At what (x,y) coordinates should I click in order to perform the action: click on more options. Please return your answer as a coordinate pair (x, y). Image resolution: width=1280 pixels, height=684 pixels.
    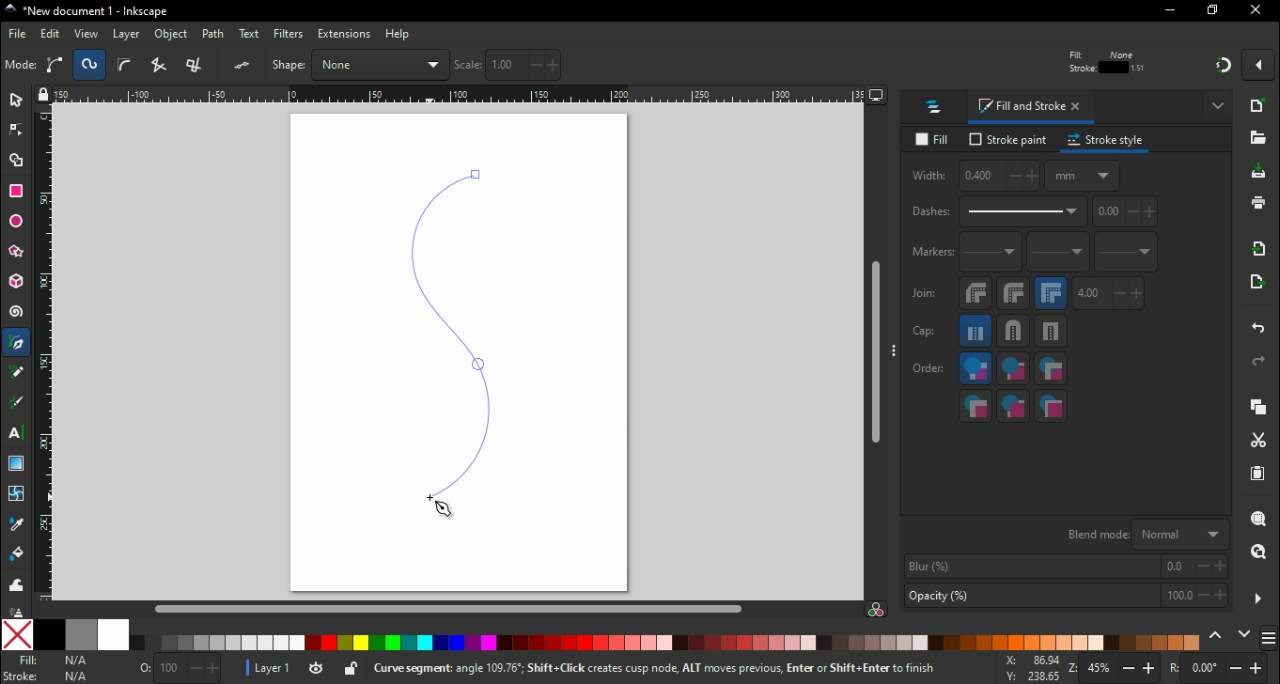
    Looking at the image, I should click on (1259, 598).